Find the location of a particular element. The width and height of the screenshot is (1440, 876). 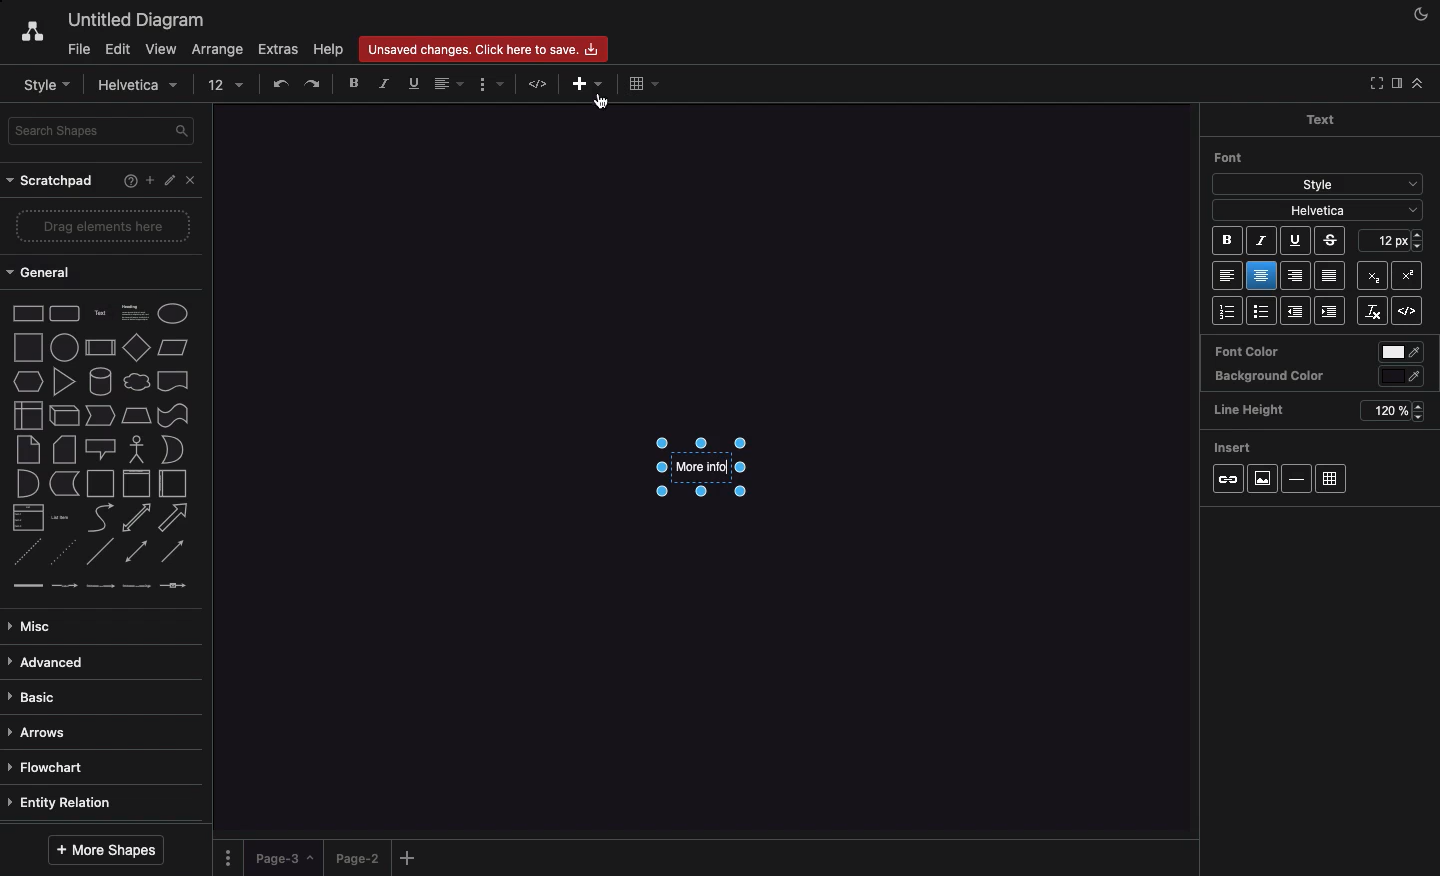

Help is located at coordinates (327, 49).